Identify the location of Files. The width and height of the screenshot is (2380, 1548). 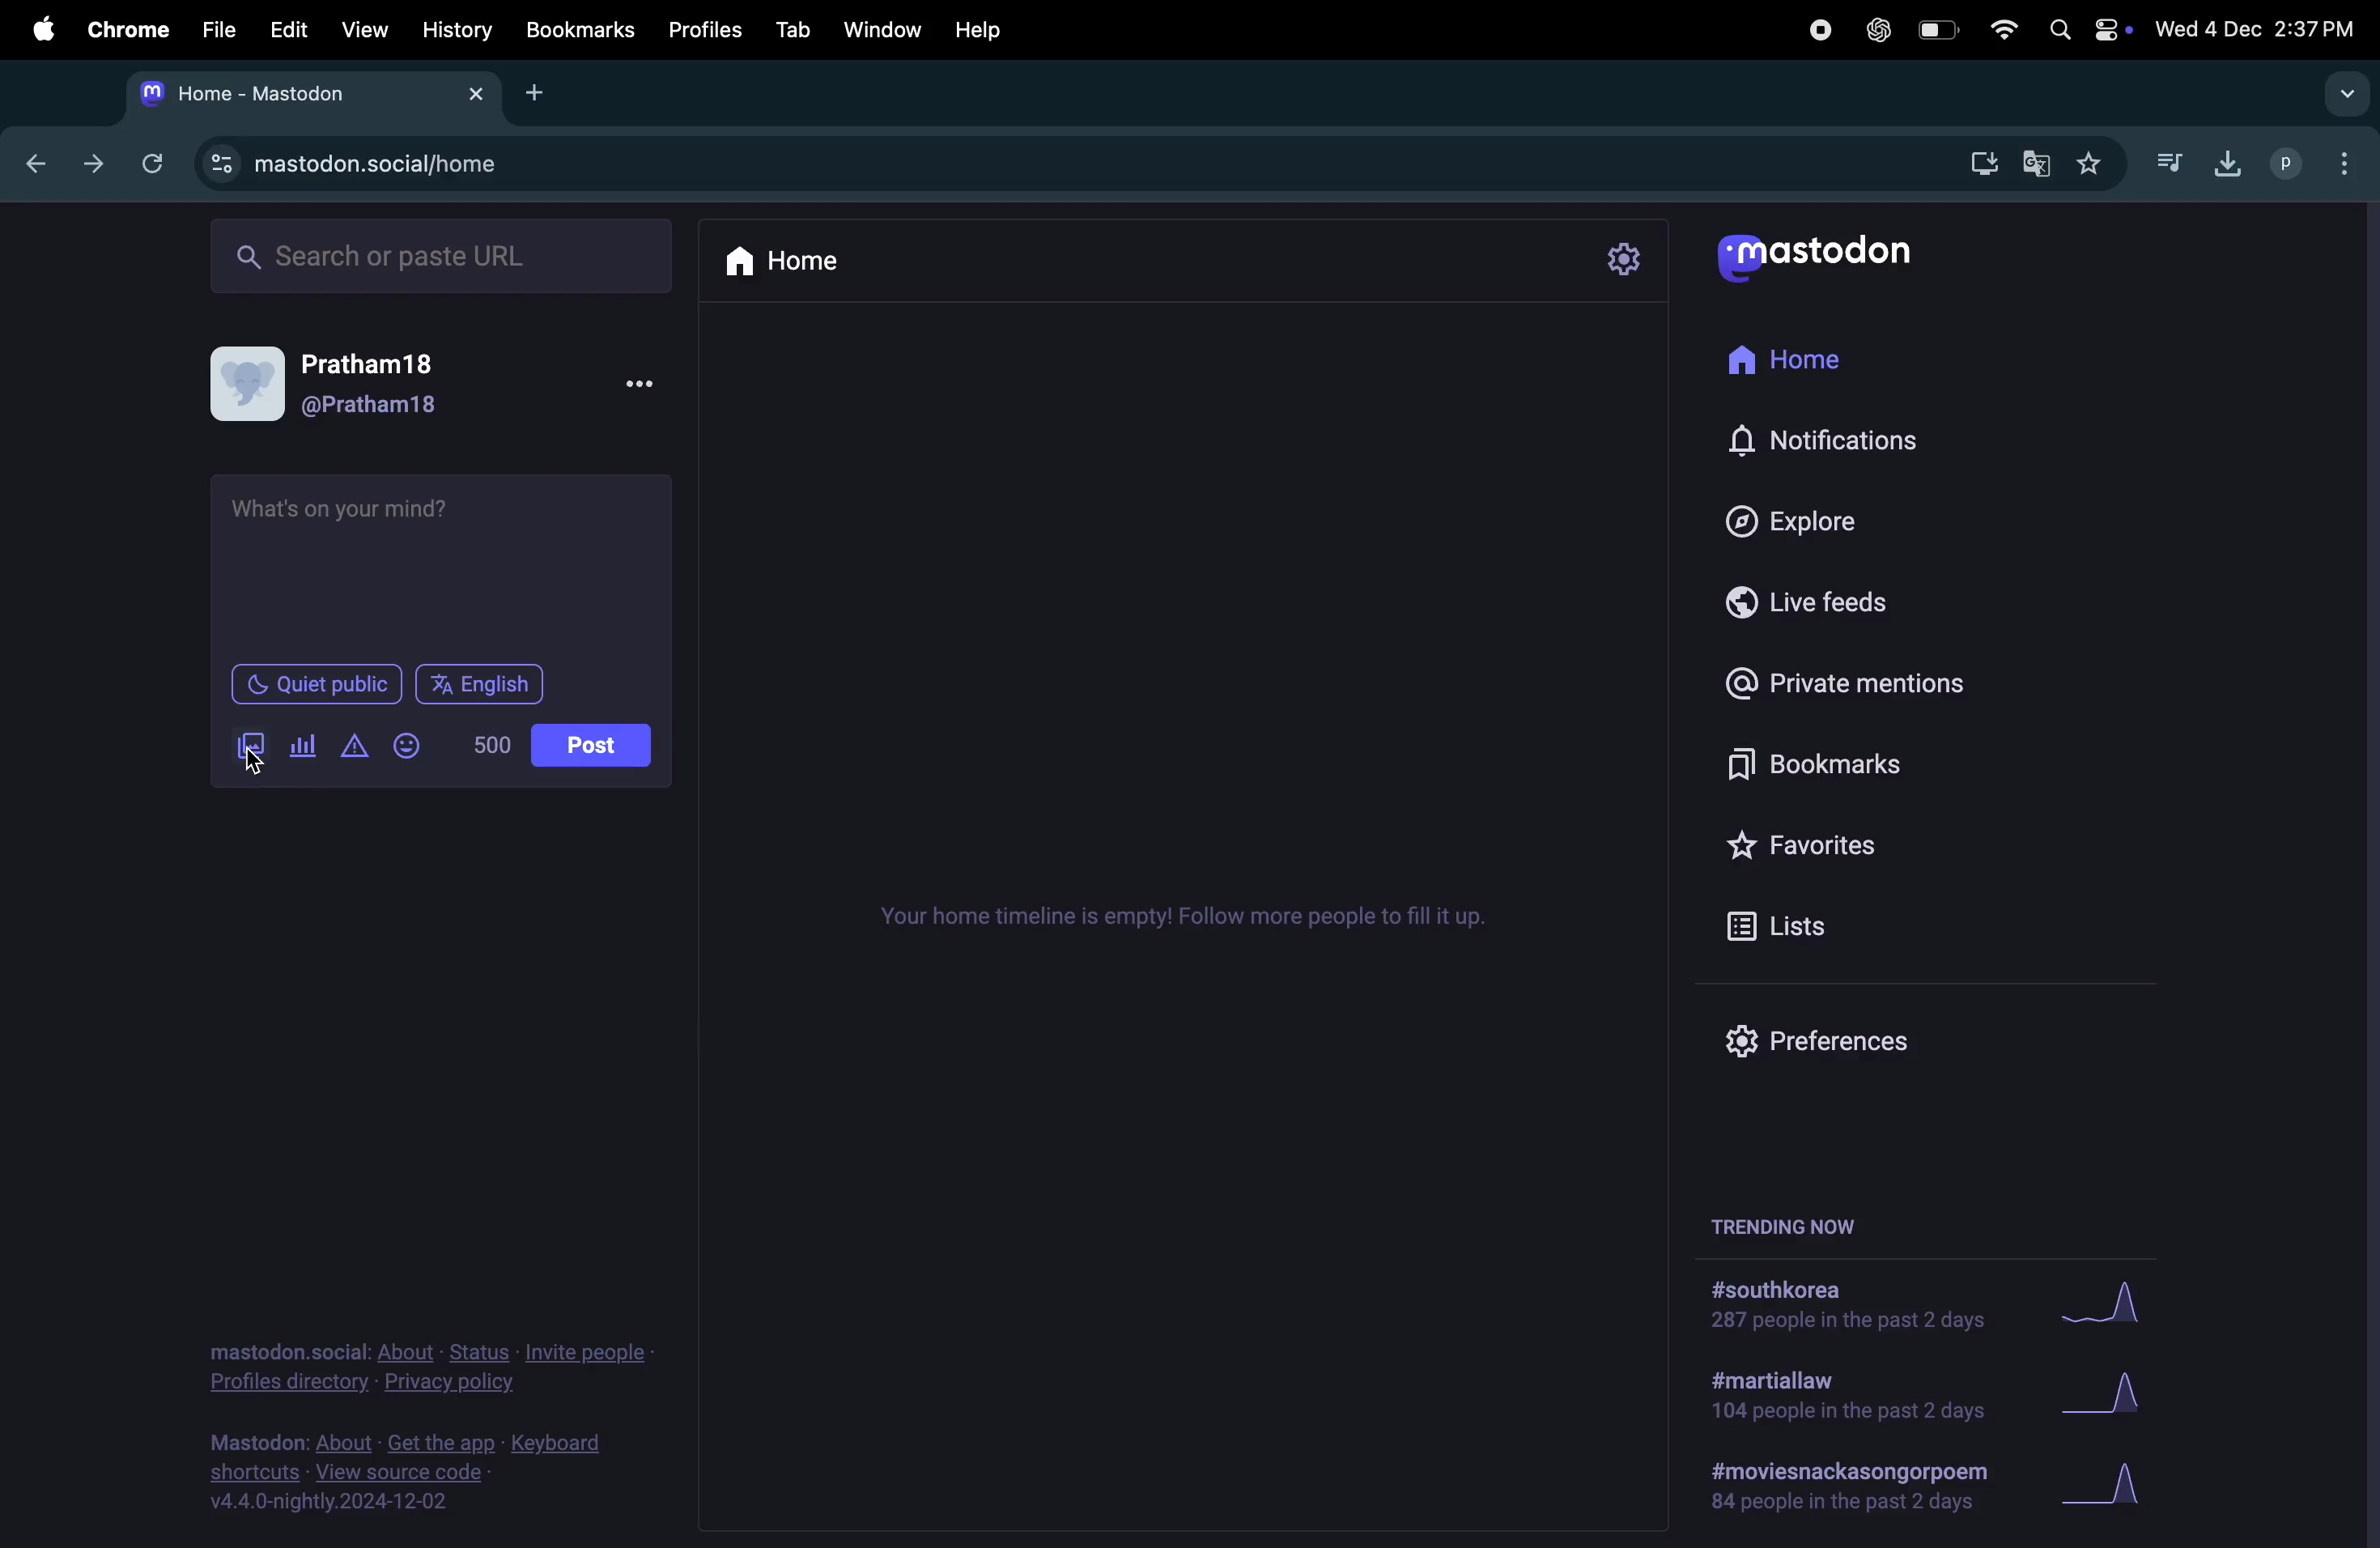
(215, 28).